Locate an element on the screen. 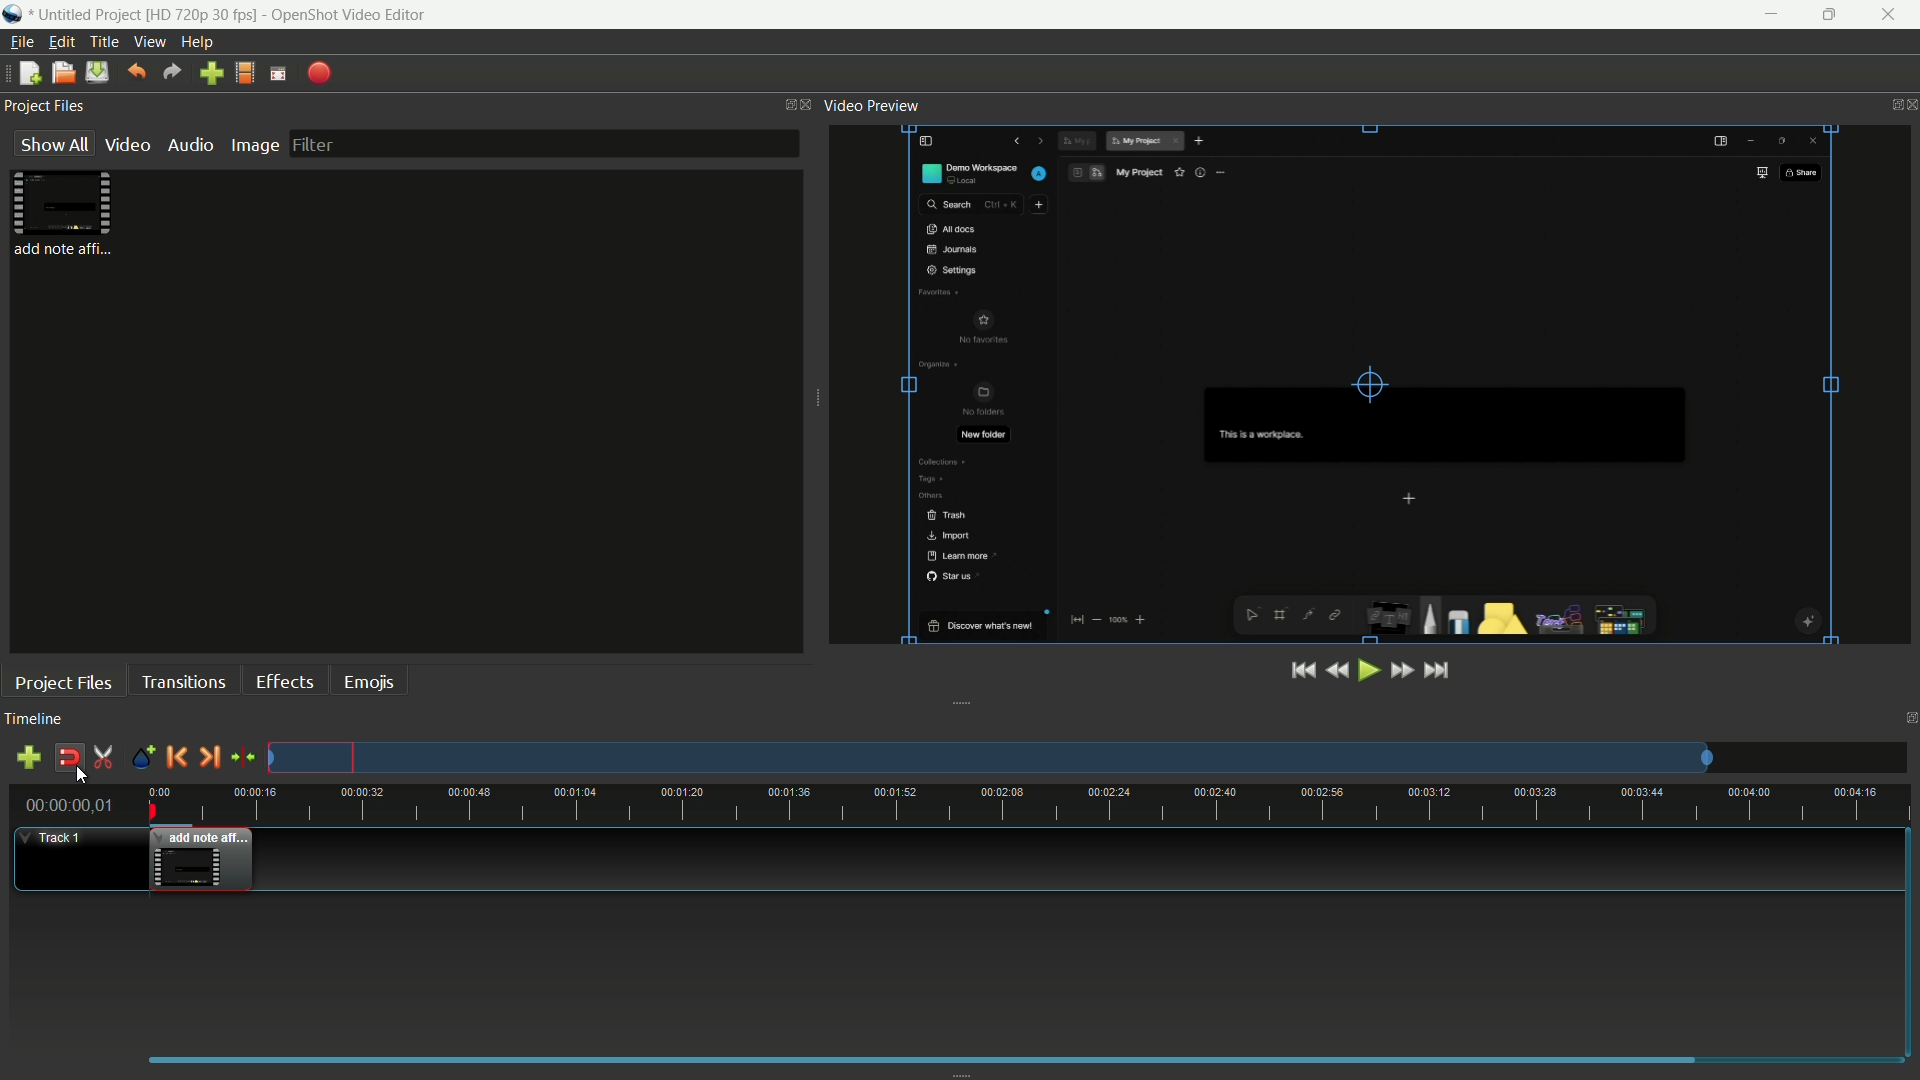 The image size is (1920, 1080). profile is located at coordinates (244, 74).